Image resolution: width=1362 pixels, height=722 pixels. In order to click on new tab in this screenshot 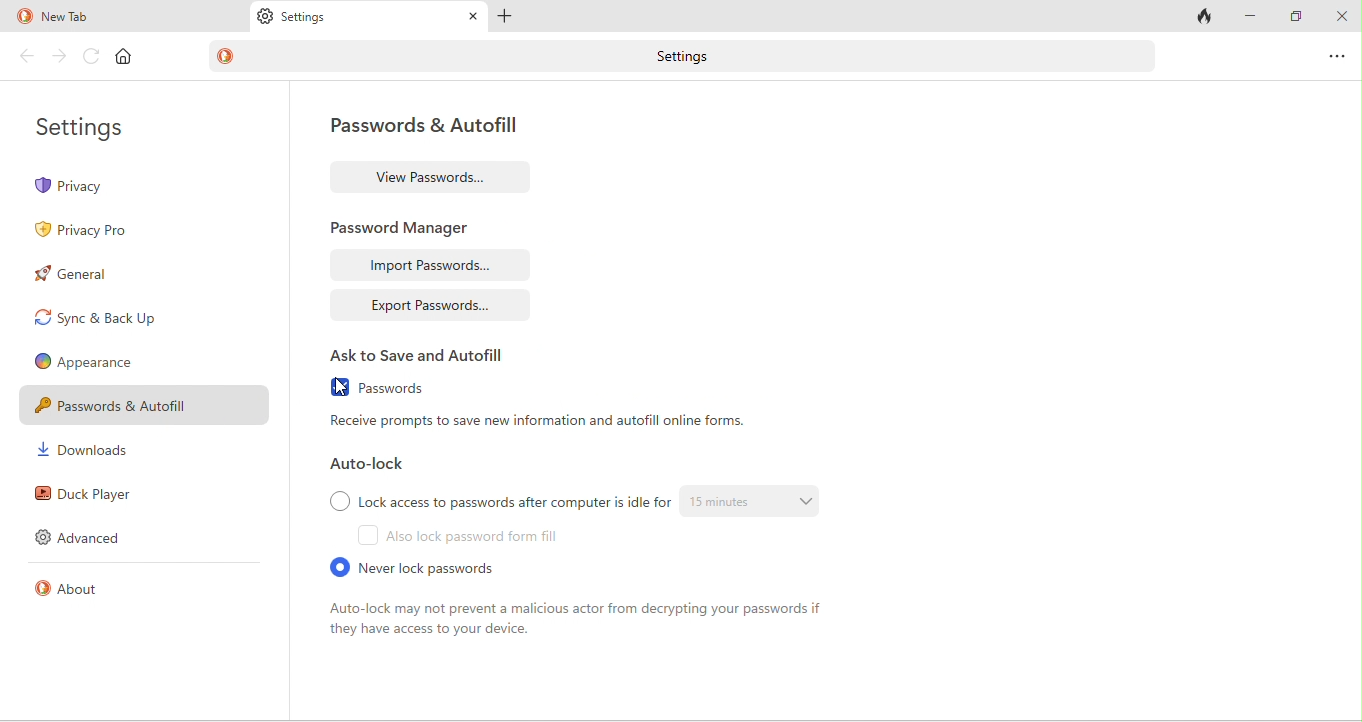, I will do `click(114, 15)`.